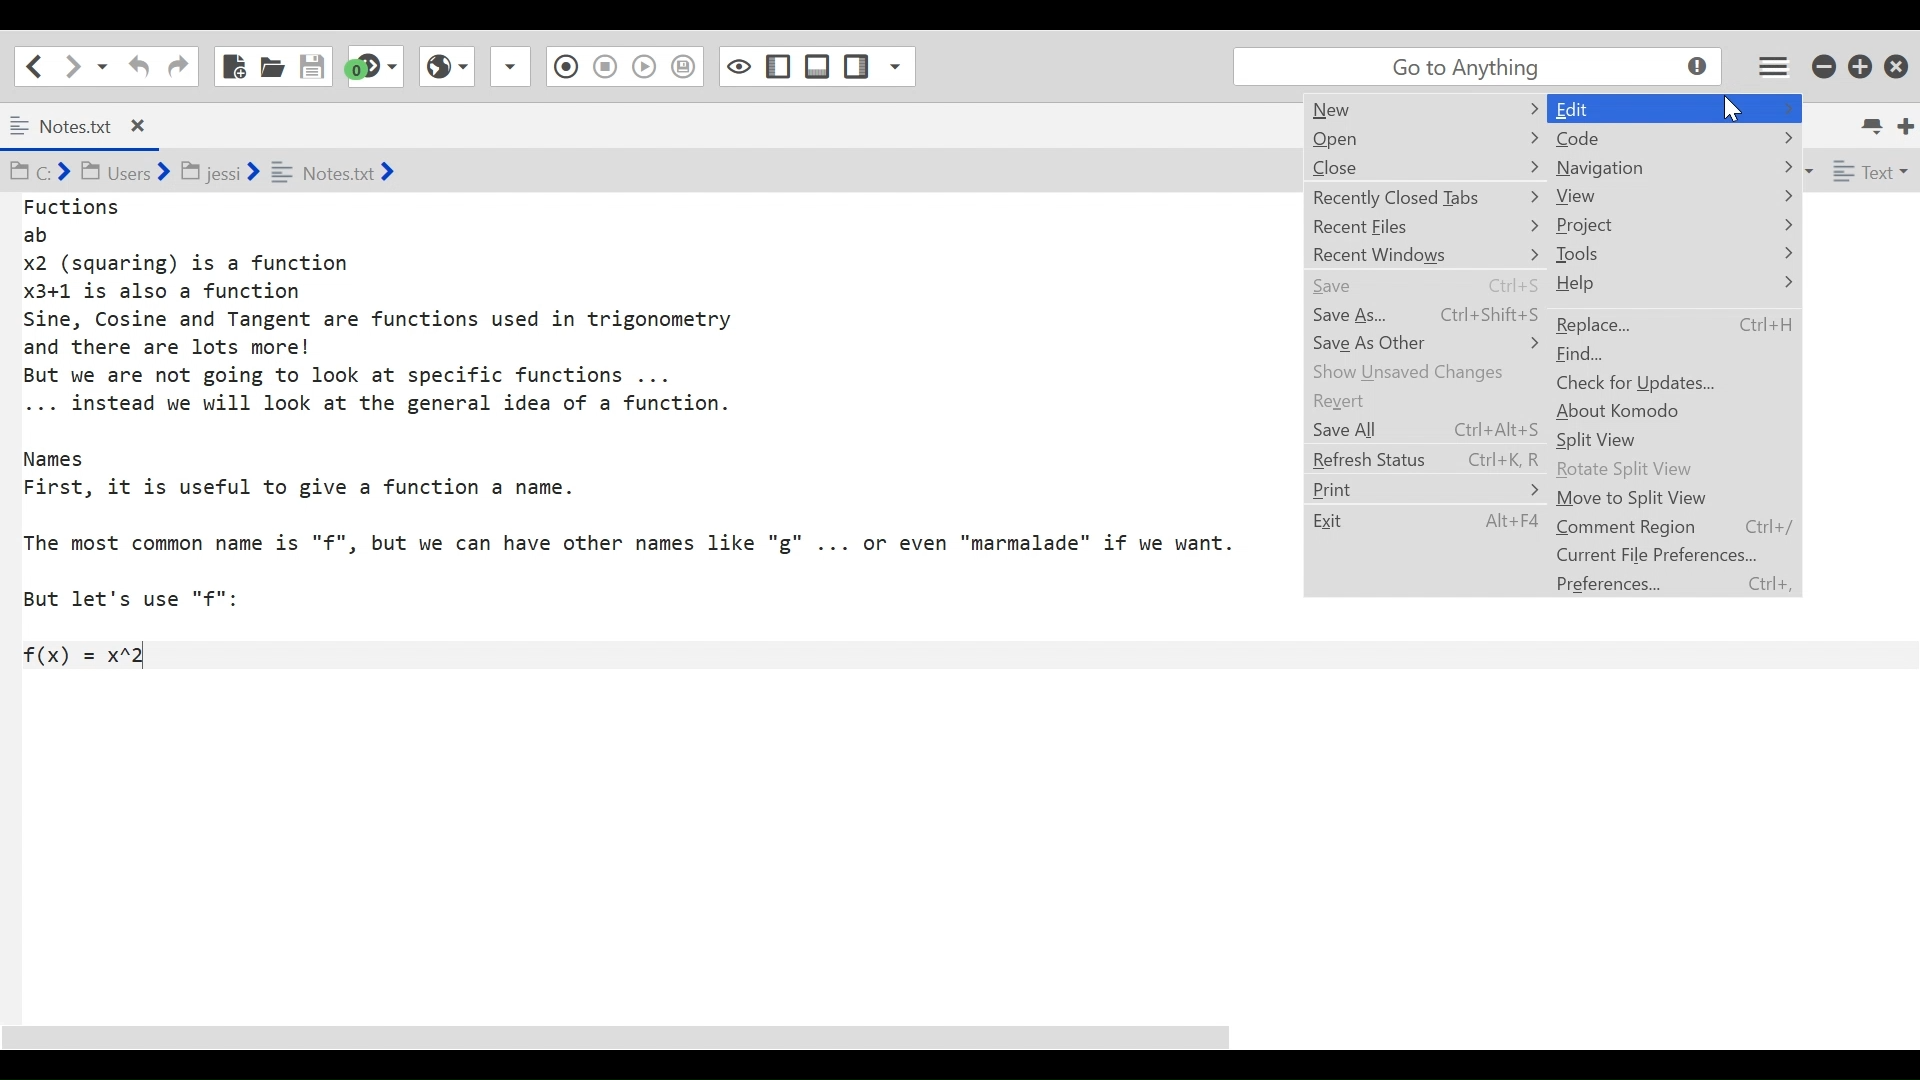  I want to click on replace... Ctrl+H, so click(1685, 322).